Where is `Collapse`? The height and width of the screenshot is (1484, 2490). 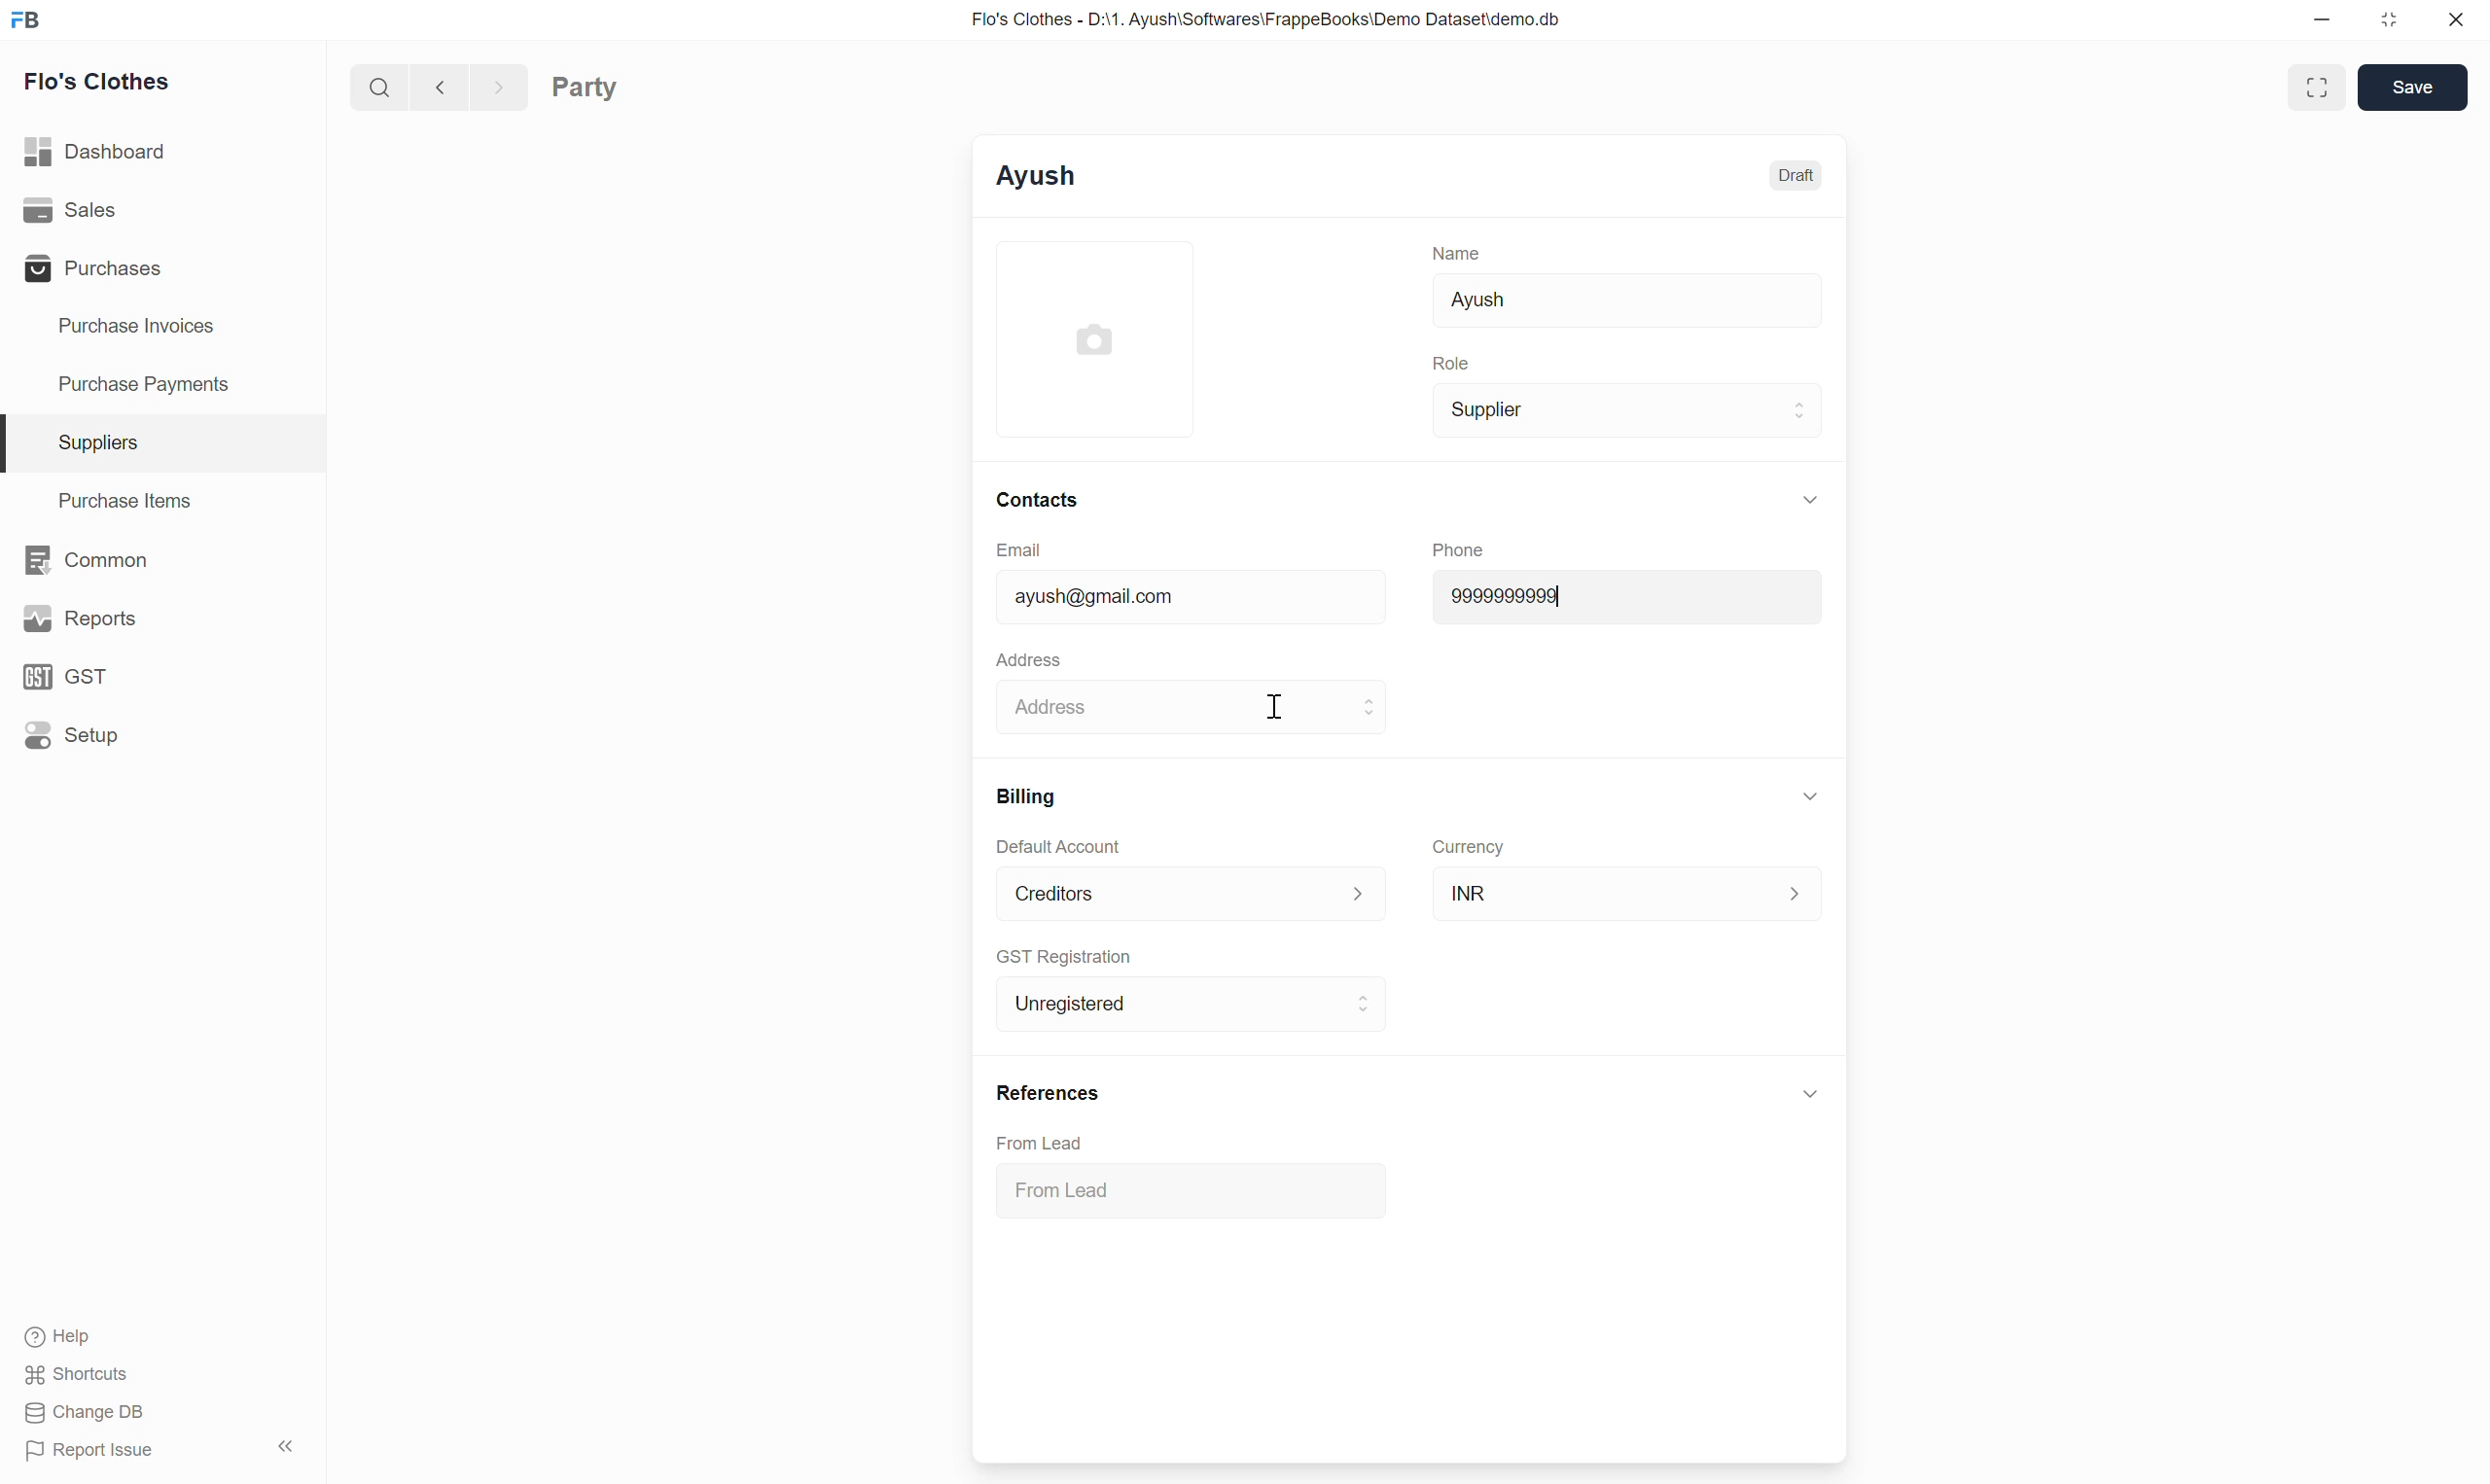 Collapse is located at coordinates (1810, 500).